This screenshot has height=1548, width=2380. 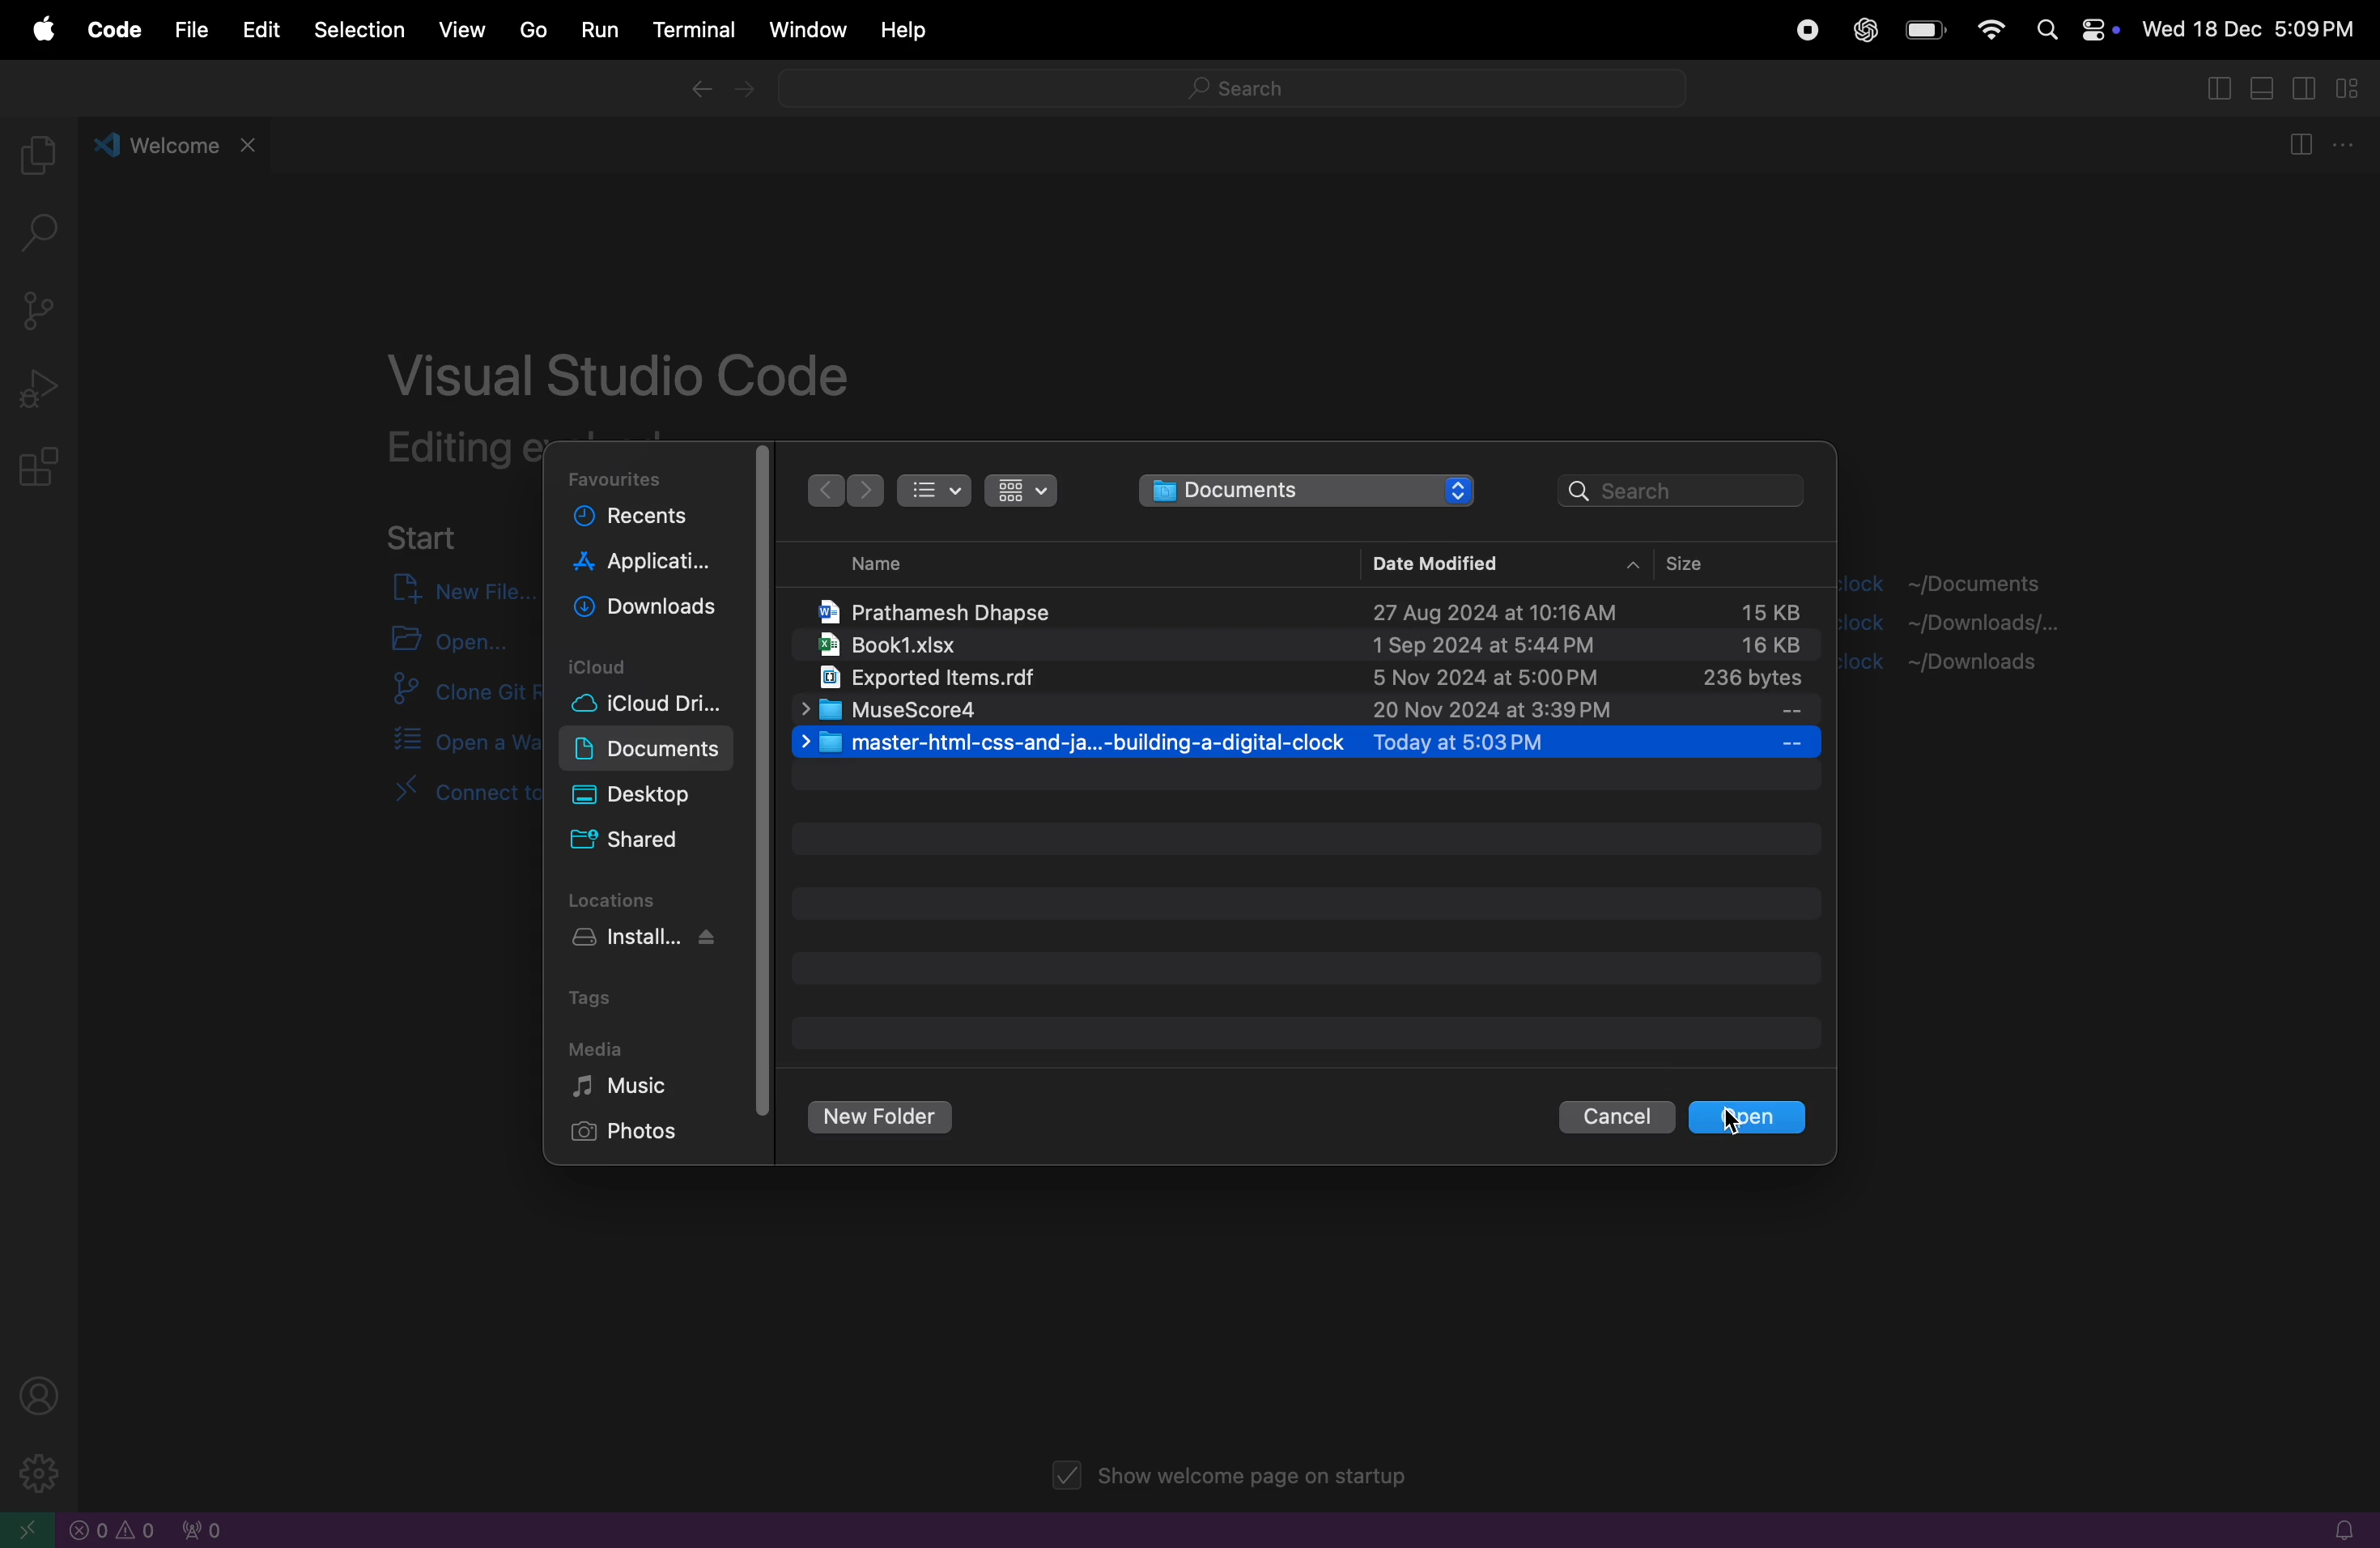 I want to click on backward, so click(x=697, y=92).